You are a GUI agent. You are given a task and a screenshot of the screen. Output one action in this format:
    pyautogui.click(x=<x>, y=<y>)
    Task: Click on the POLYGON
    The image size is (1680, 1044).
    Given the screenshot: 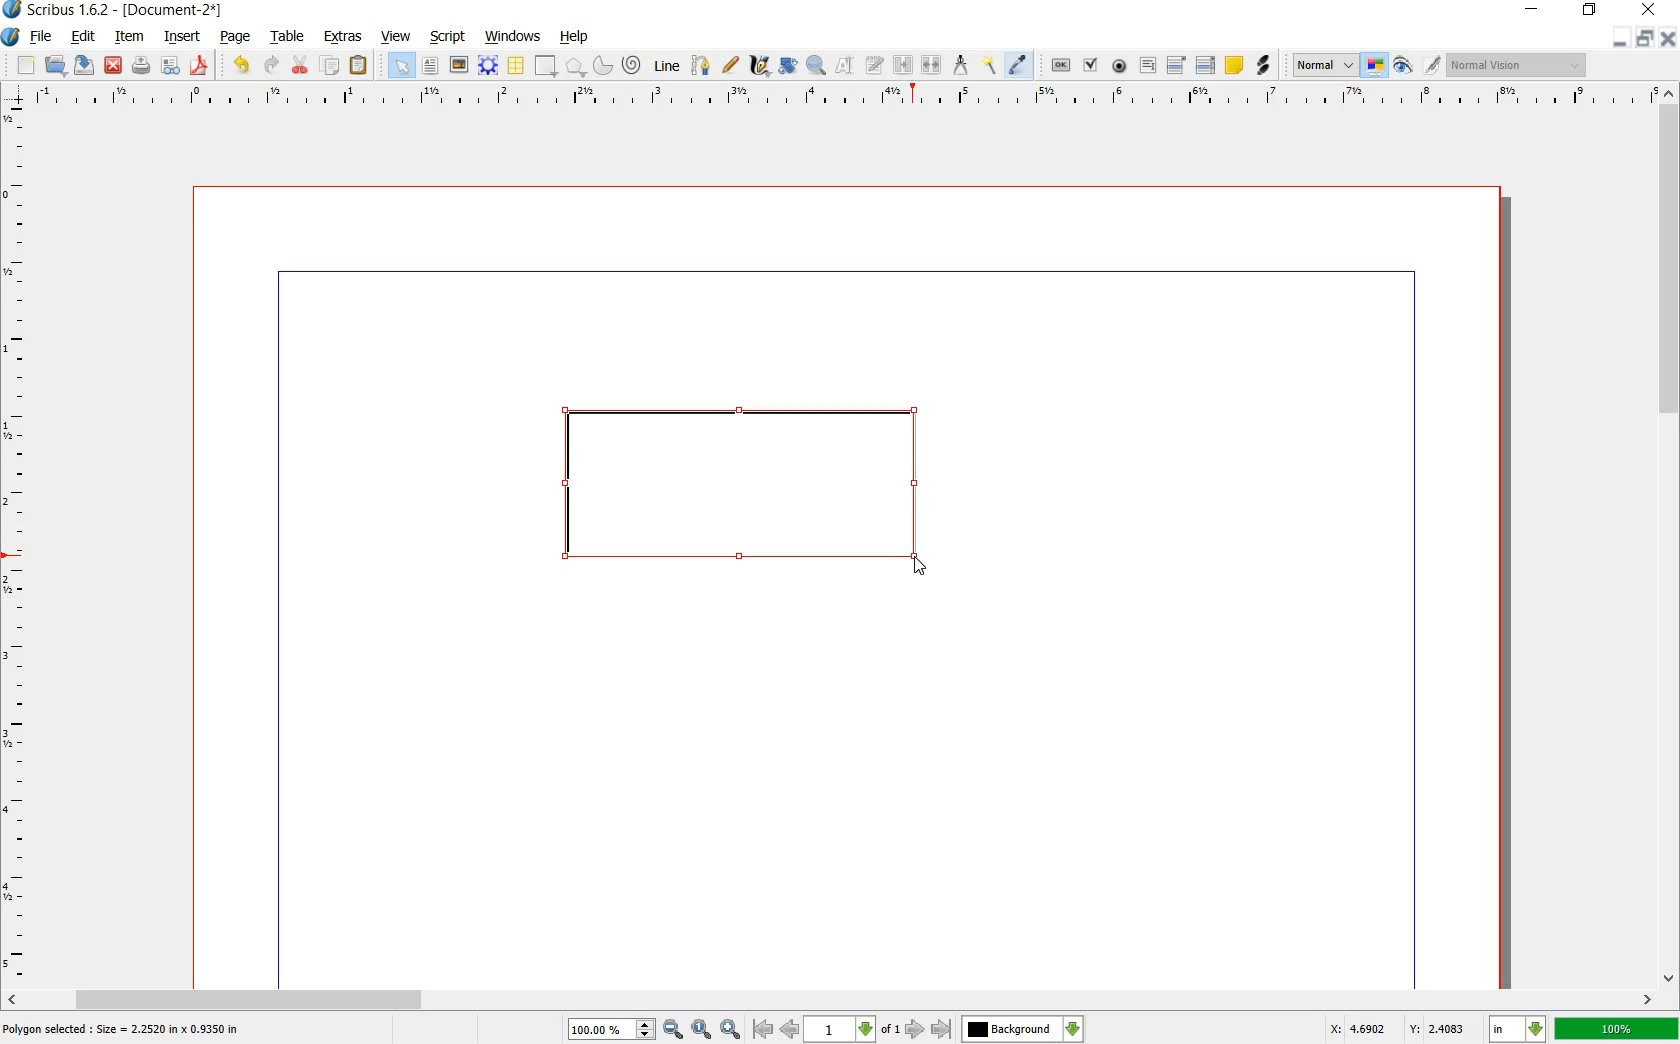 What is the action you would take?
    pyautogui.click(x=576, y=69)
    